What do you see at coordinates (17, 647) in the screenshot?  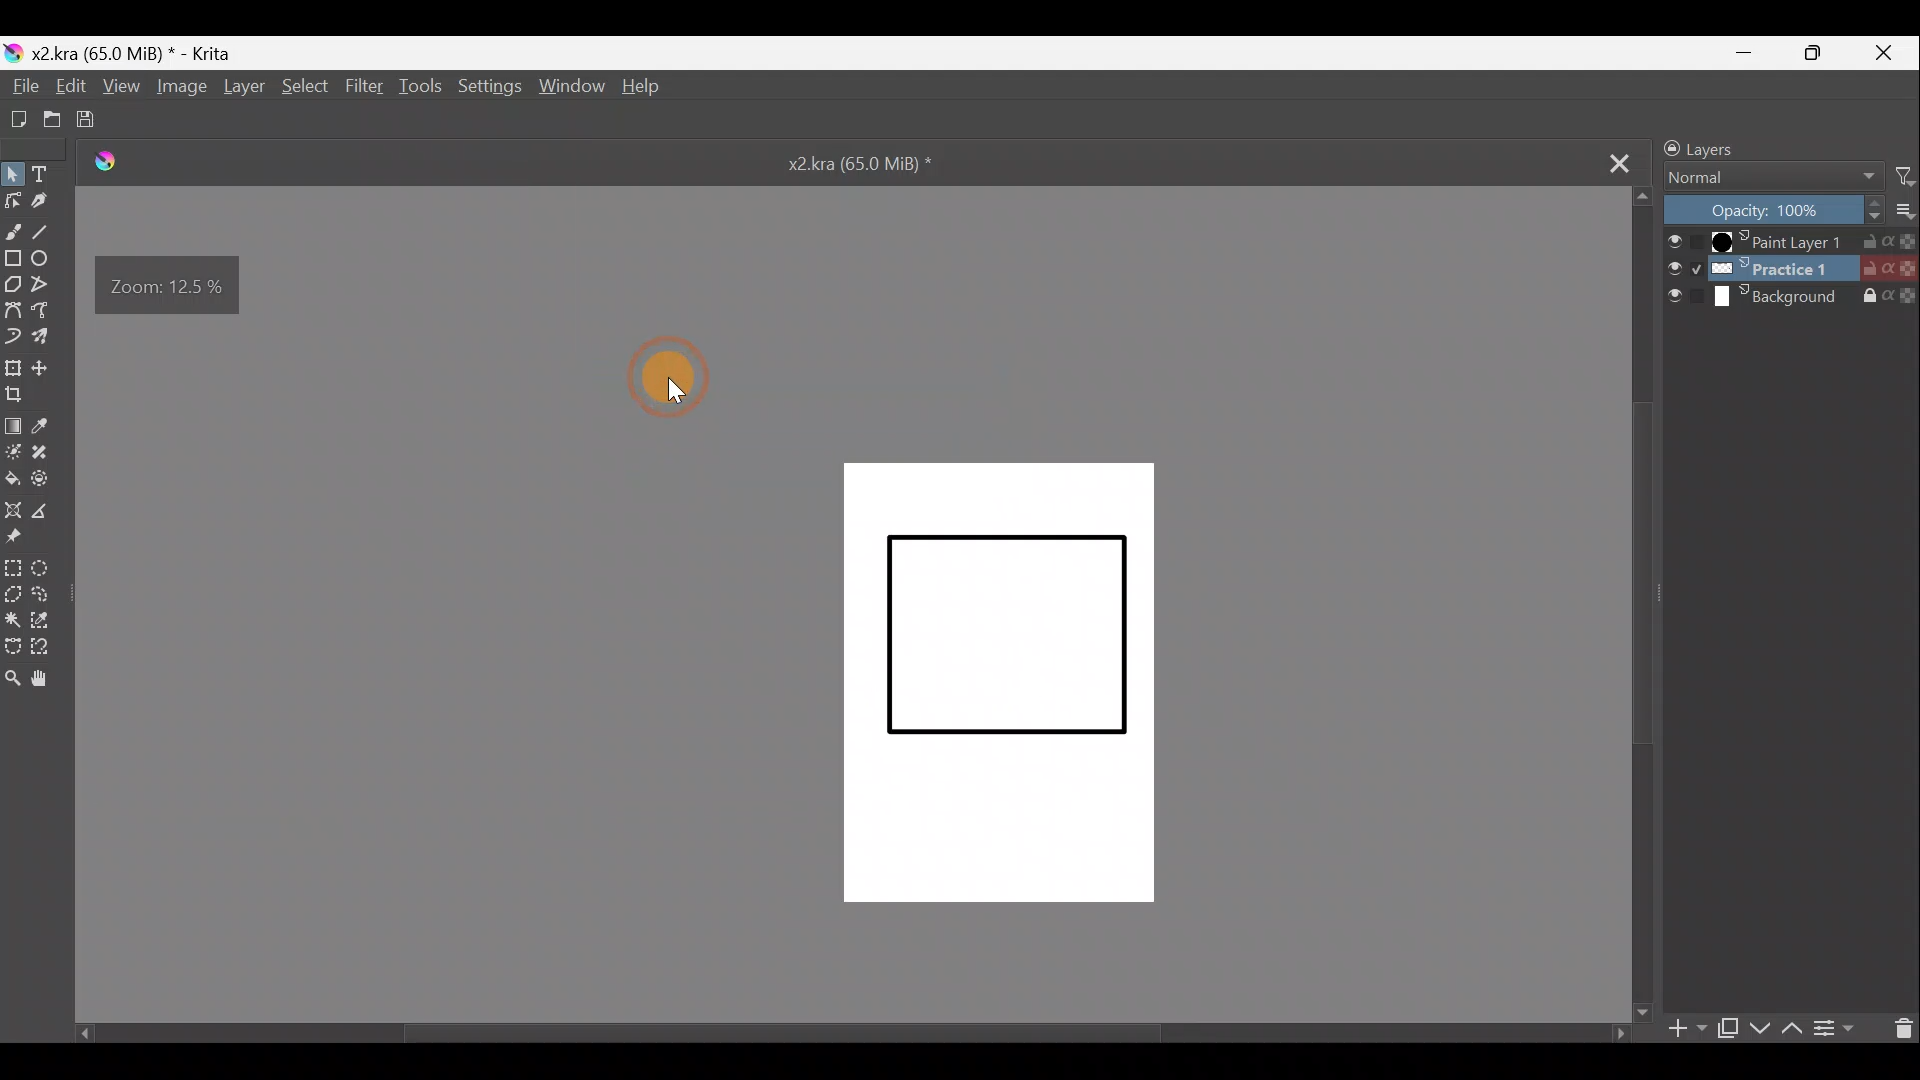 I see `Bezier curve selection tool` at bounding box center [17, 647].